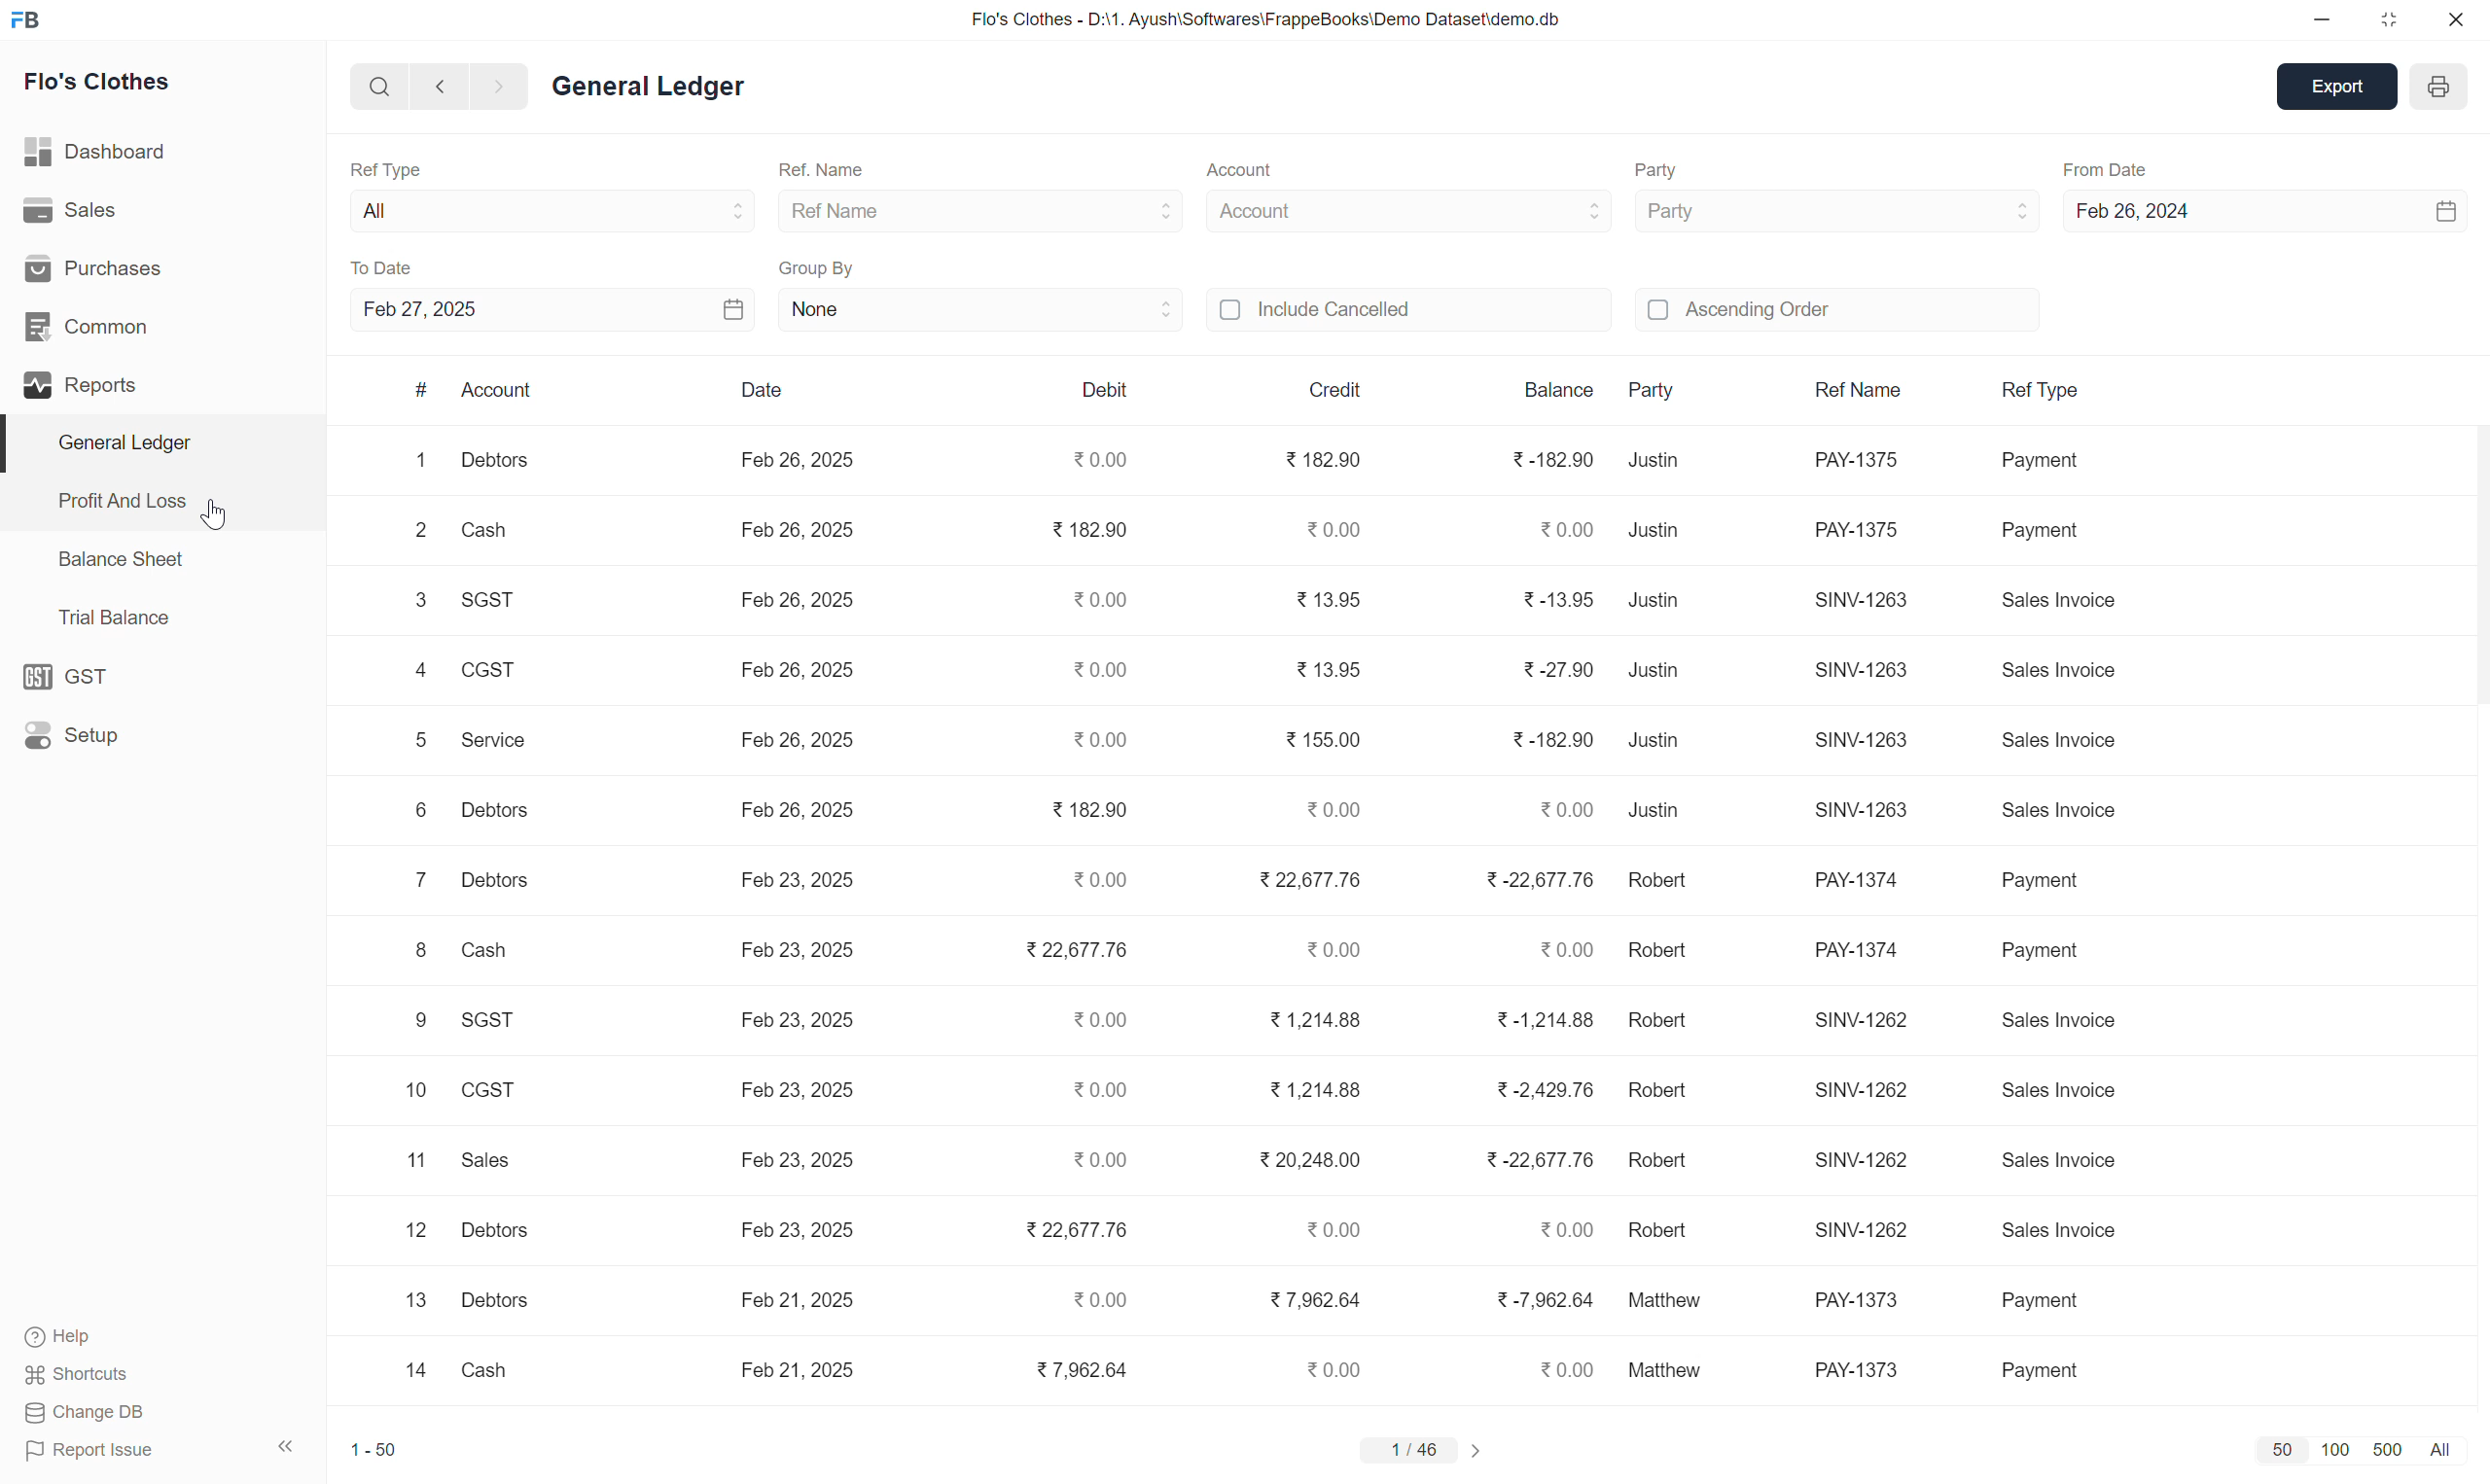 This screenshot has width=2490, height=1484. I want to click on dashboard, so click(97, 147).